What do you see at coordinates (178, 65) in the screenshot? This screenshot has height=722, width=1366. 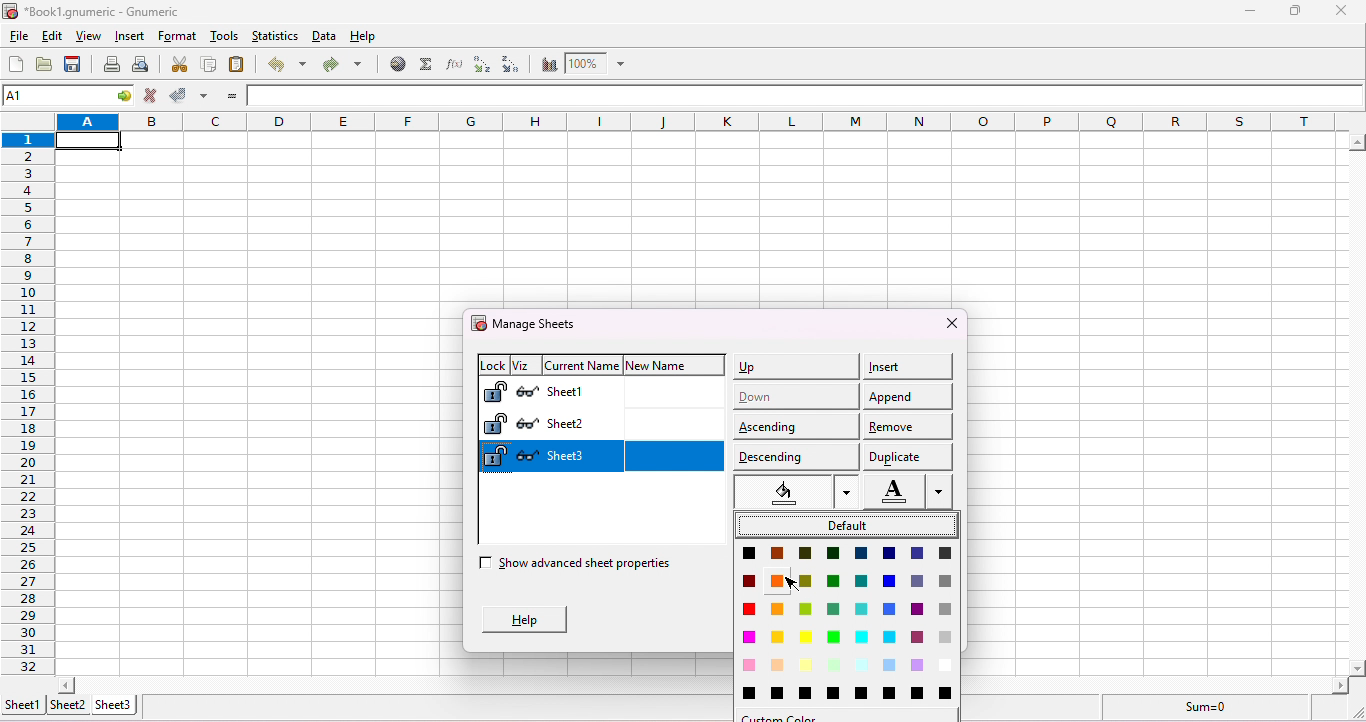 I see `cut` at bounding box center [178, 65].